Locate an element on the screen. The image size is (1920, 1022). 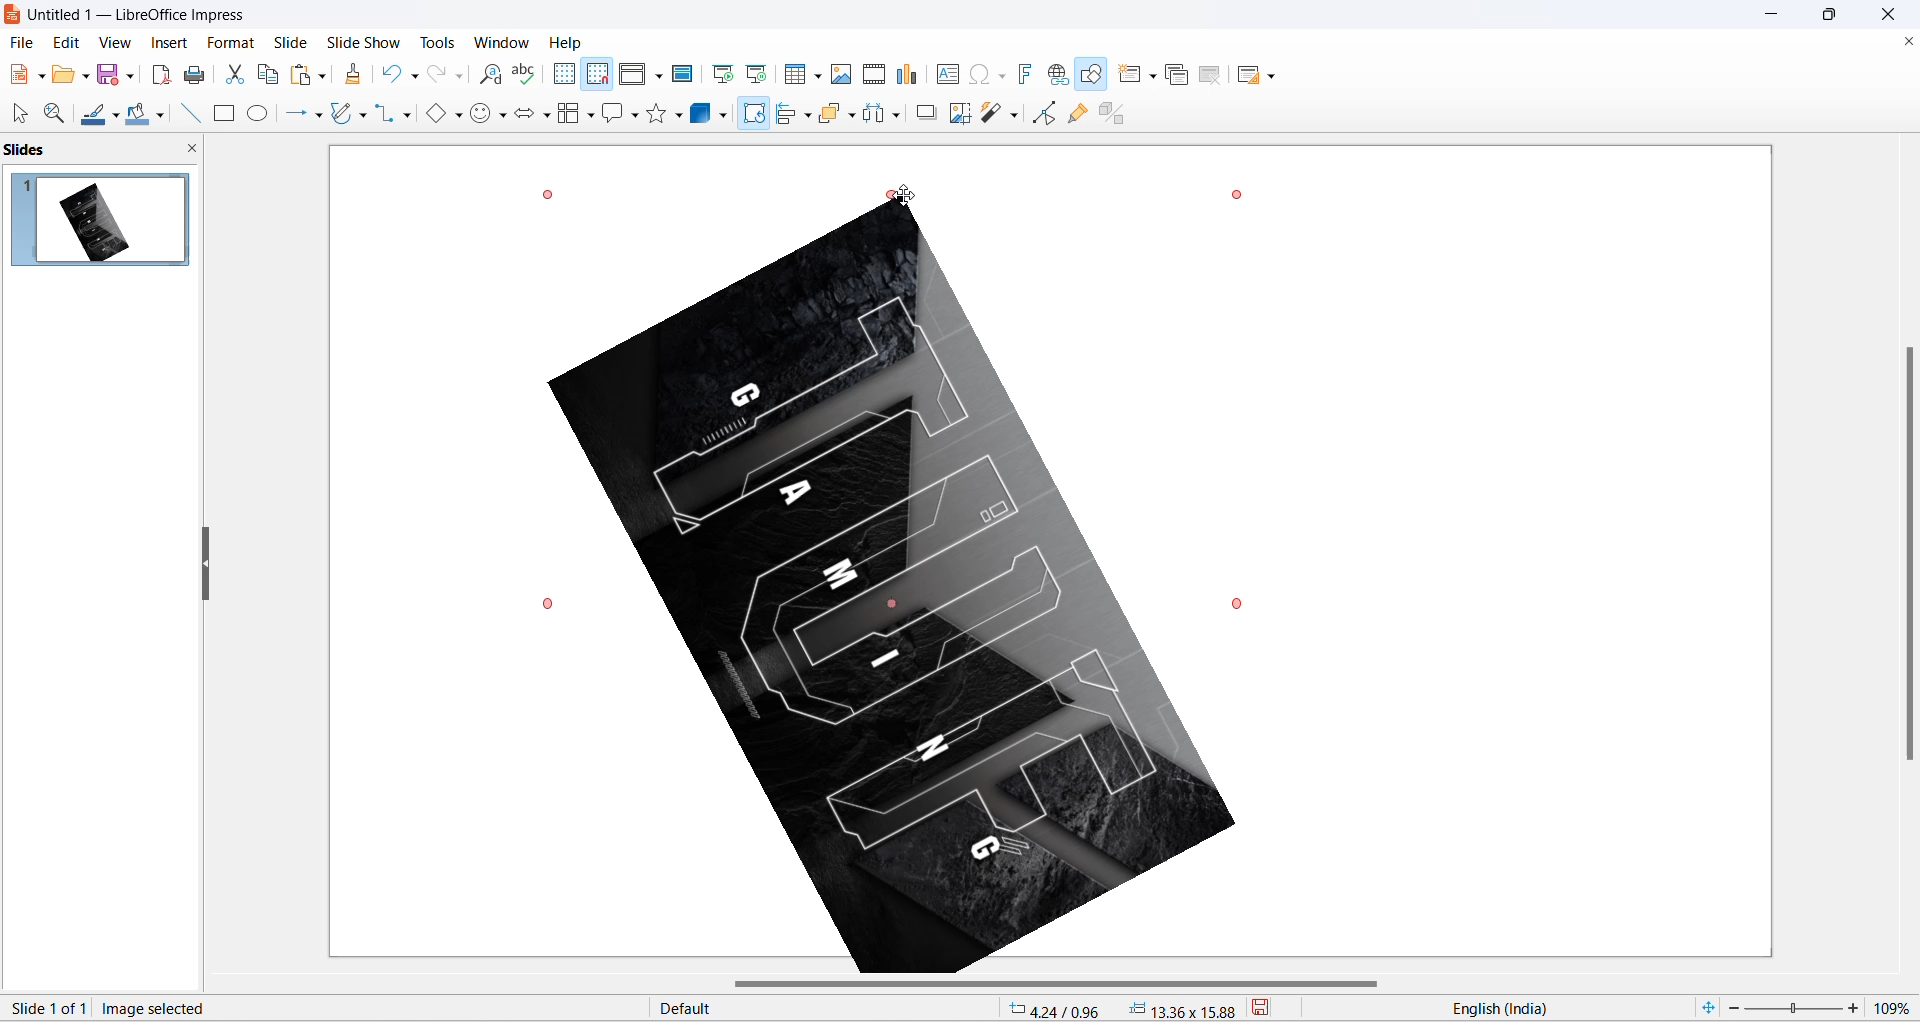
Slide layout options is located at coordinates (1276, 77).